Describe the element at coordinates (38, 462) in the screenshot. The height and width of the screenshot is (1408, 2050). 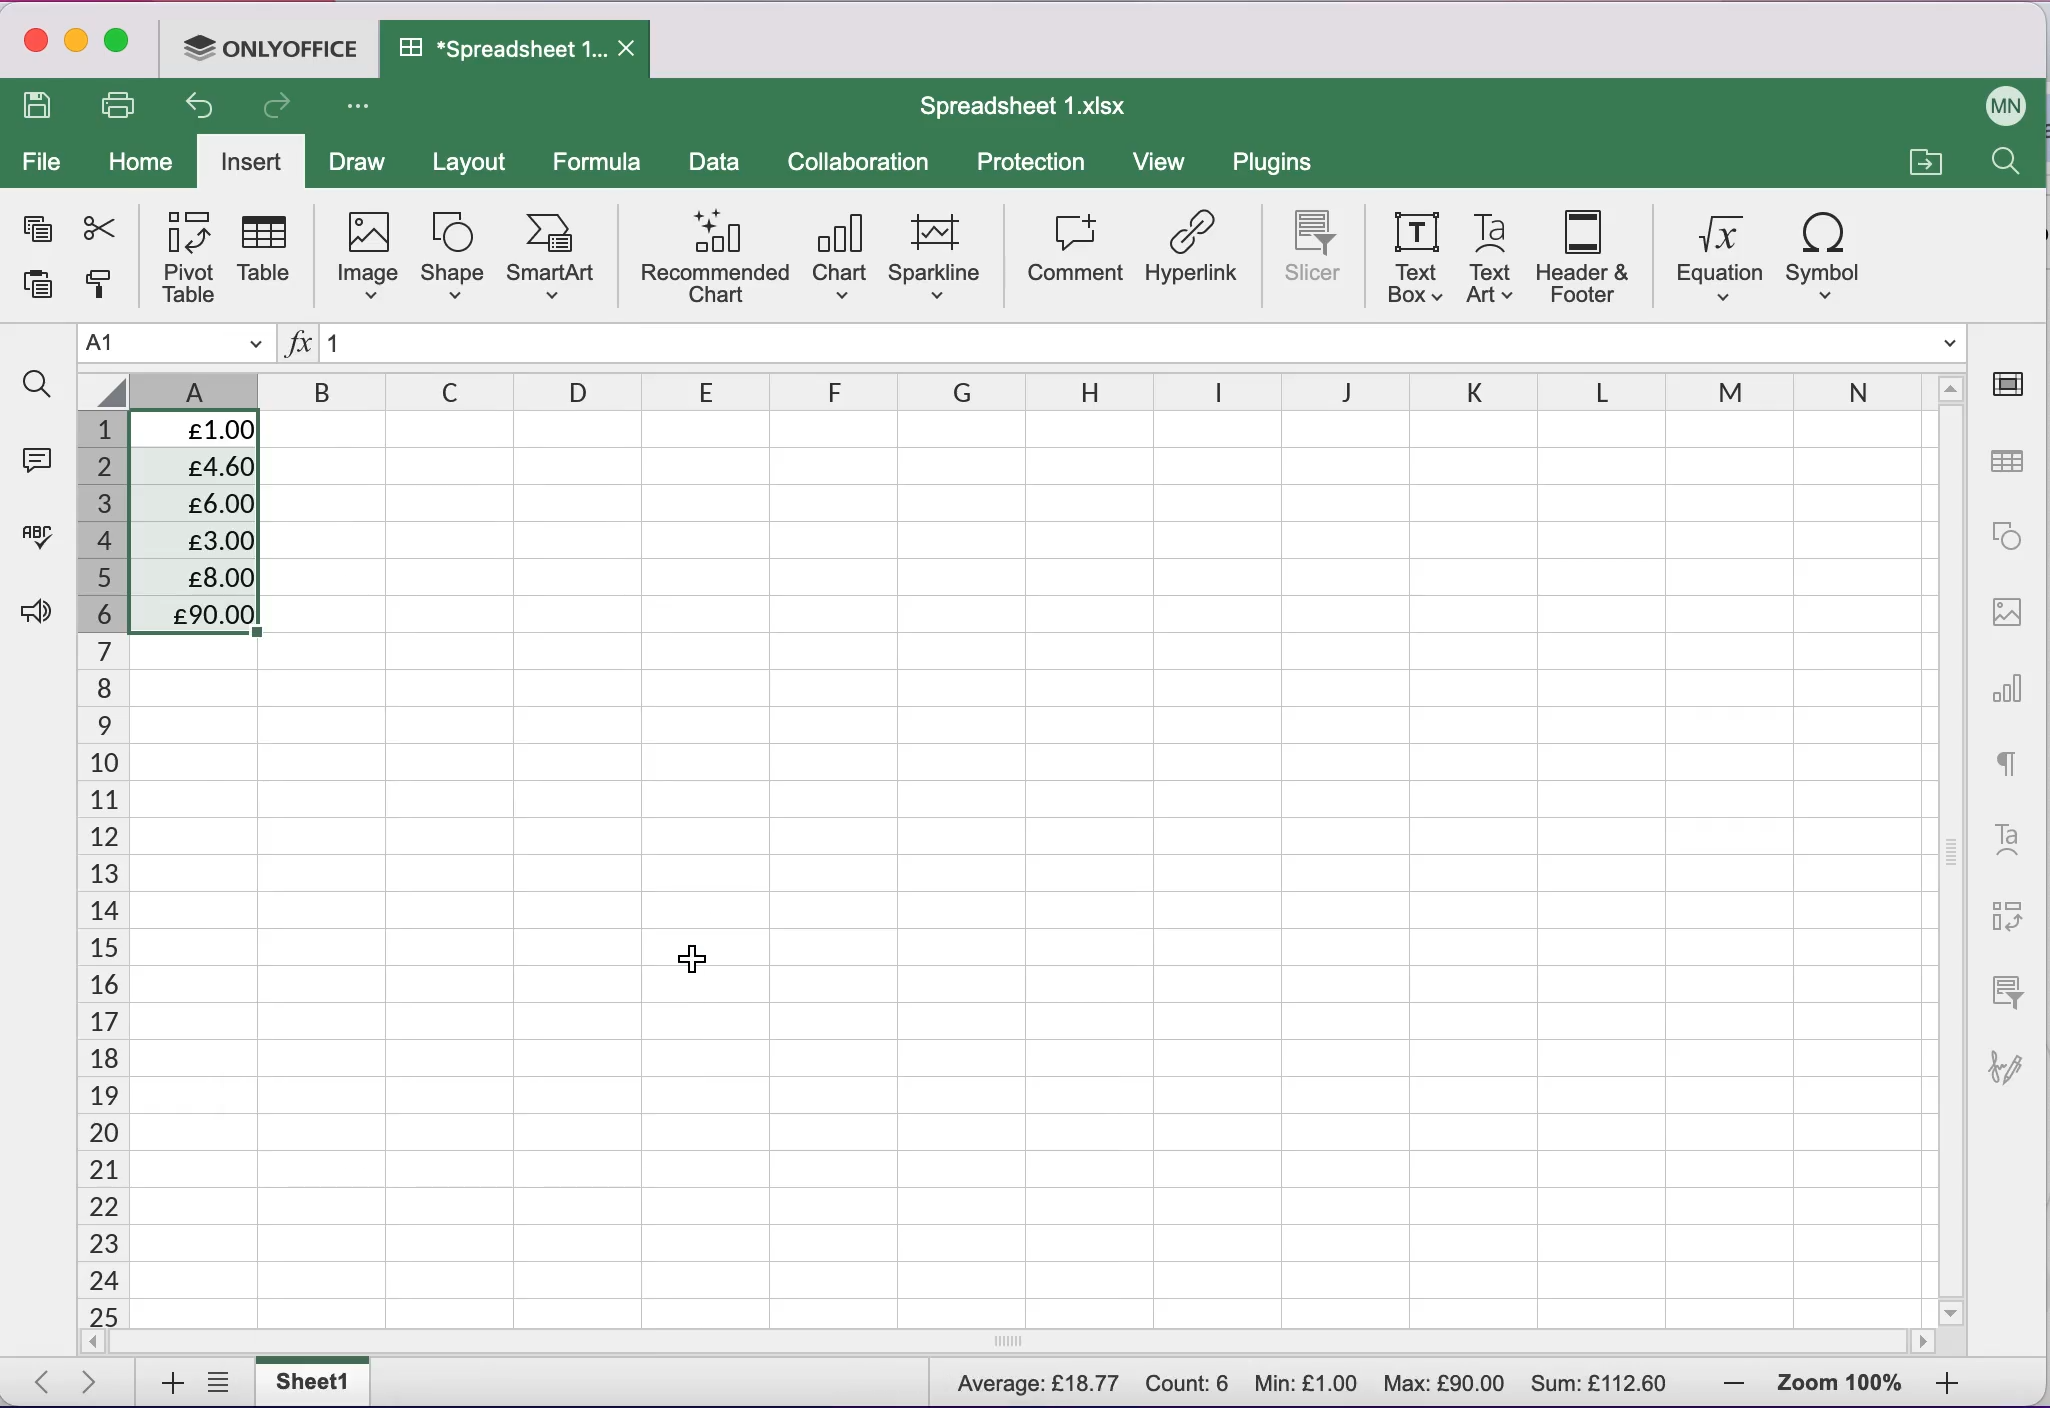
I see `comments` at that location.